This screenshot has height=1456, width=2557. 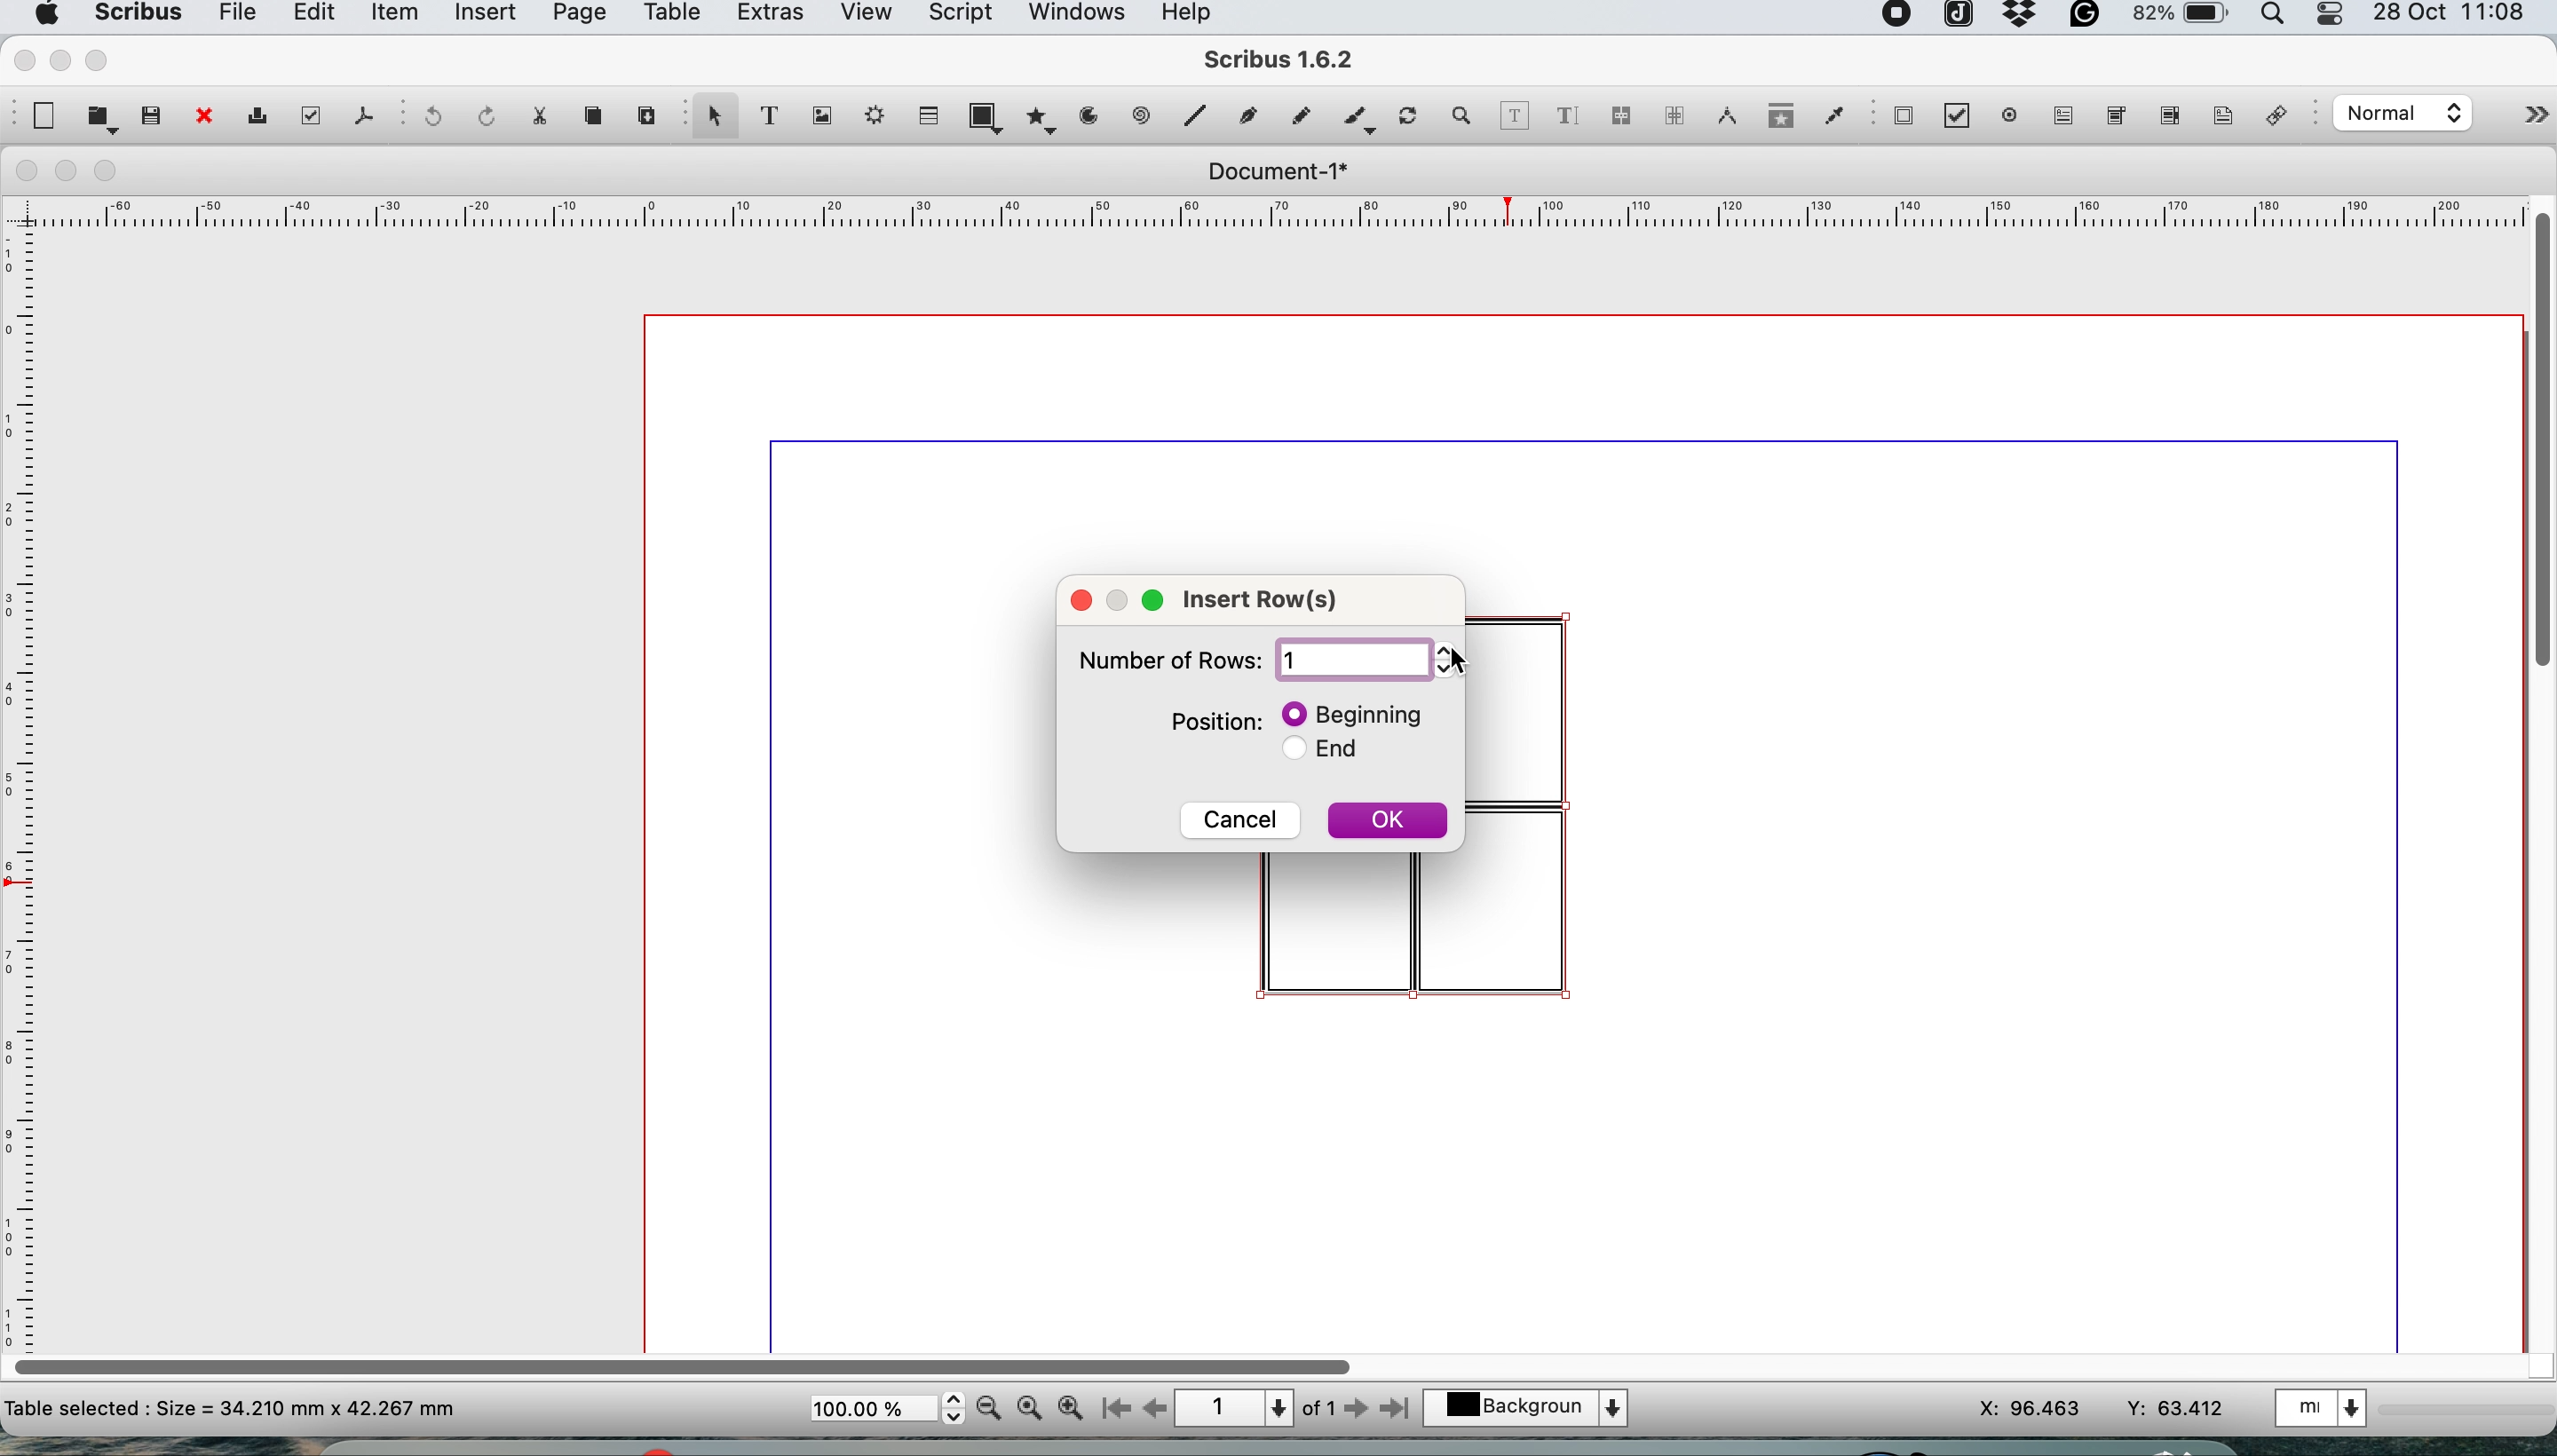 What do you see at coordinates (767, 119) in the screenshot?
I see `text frame` at bounding box center [767, 119].